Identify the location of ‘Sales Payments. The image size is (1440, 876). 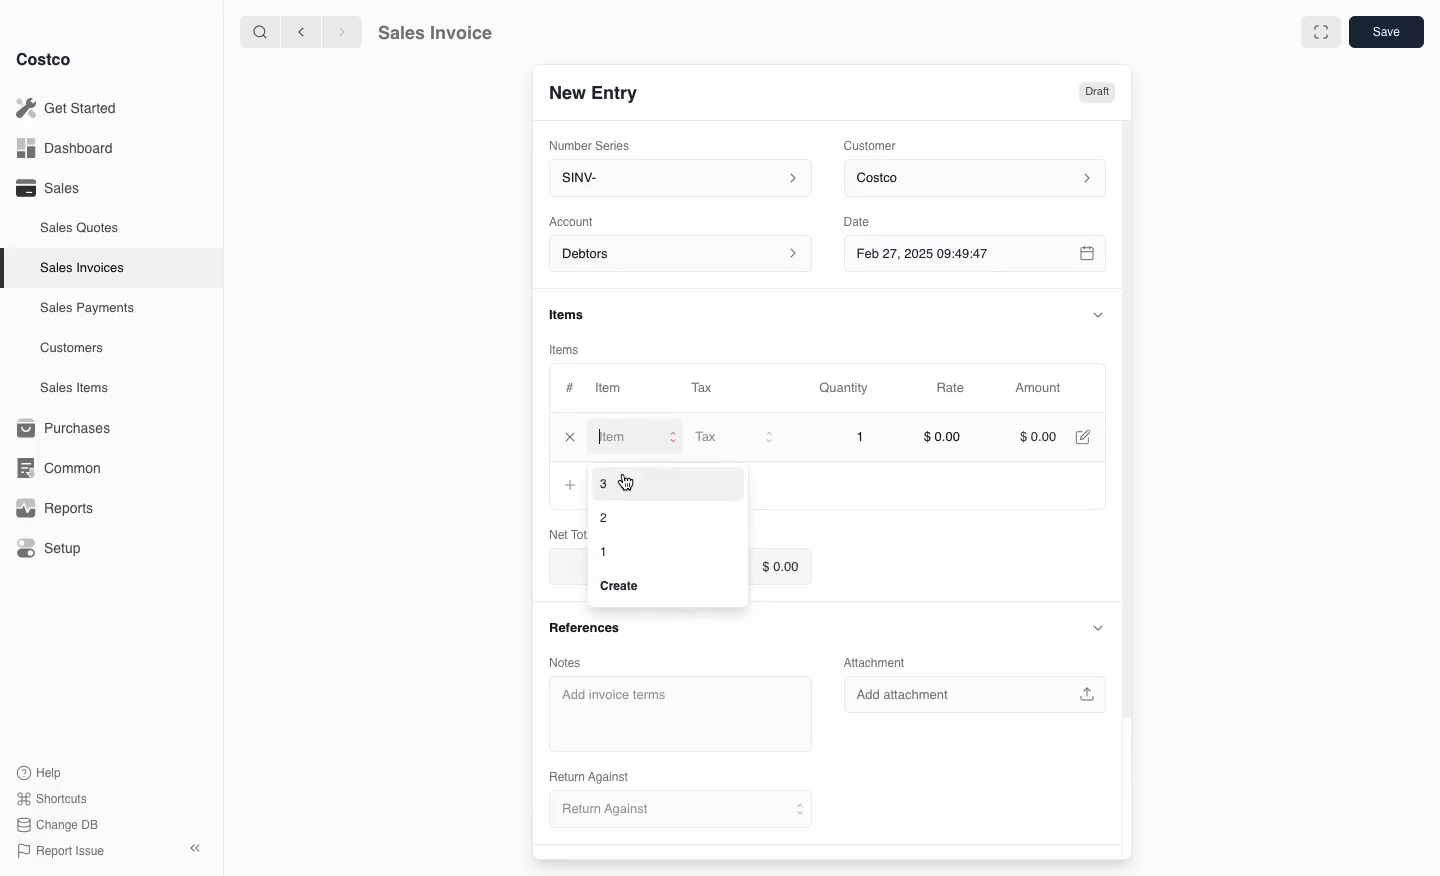
(87, 306).